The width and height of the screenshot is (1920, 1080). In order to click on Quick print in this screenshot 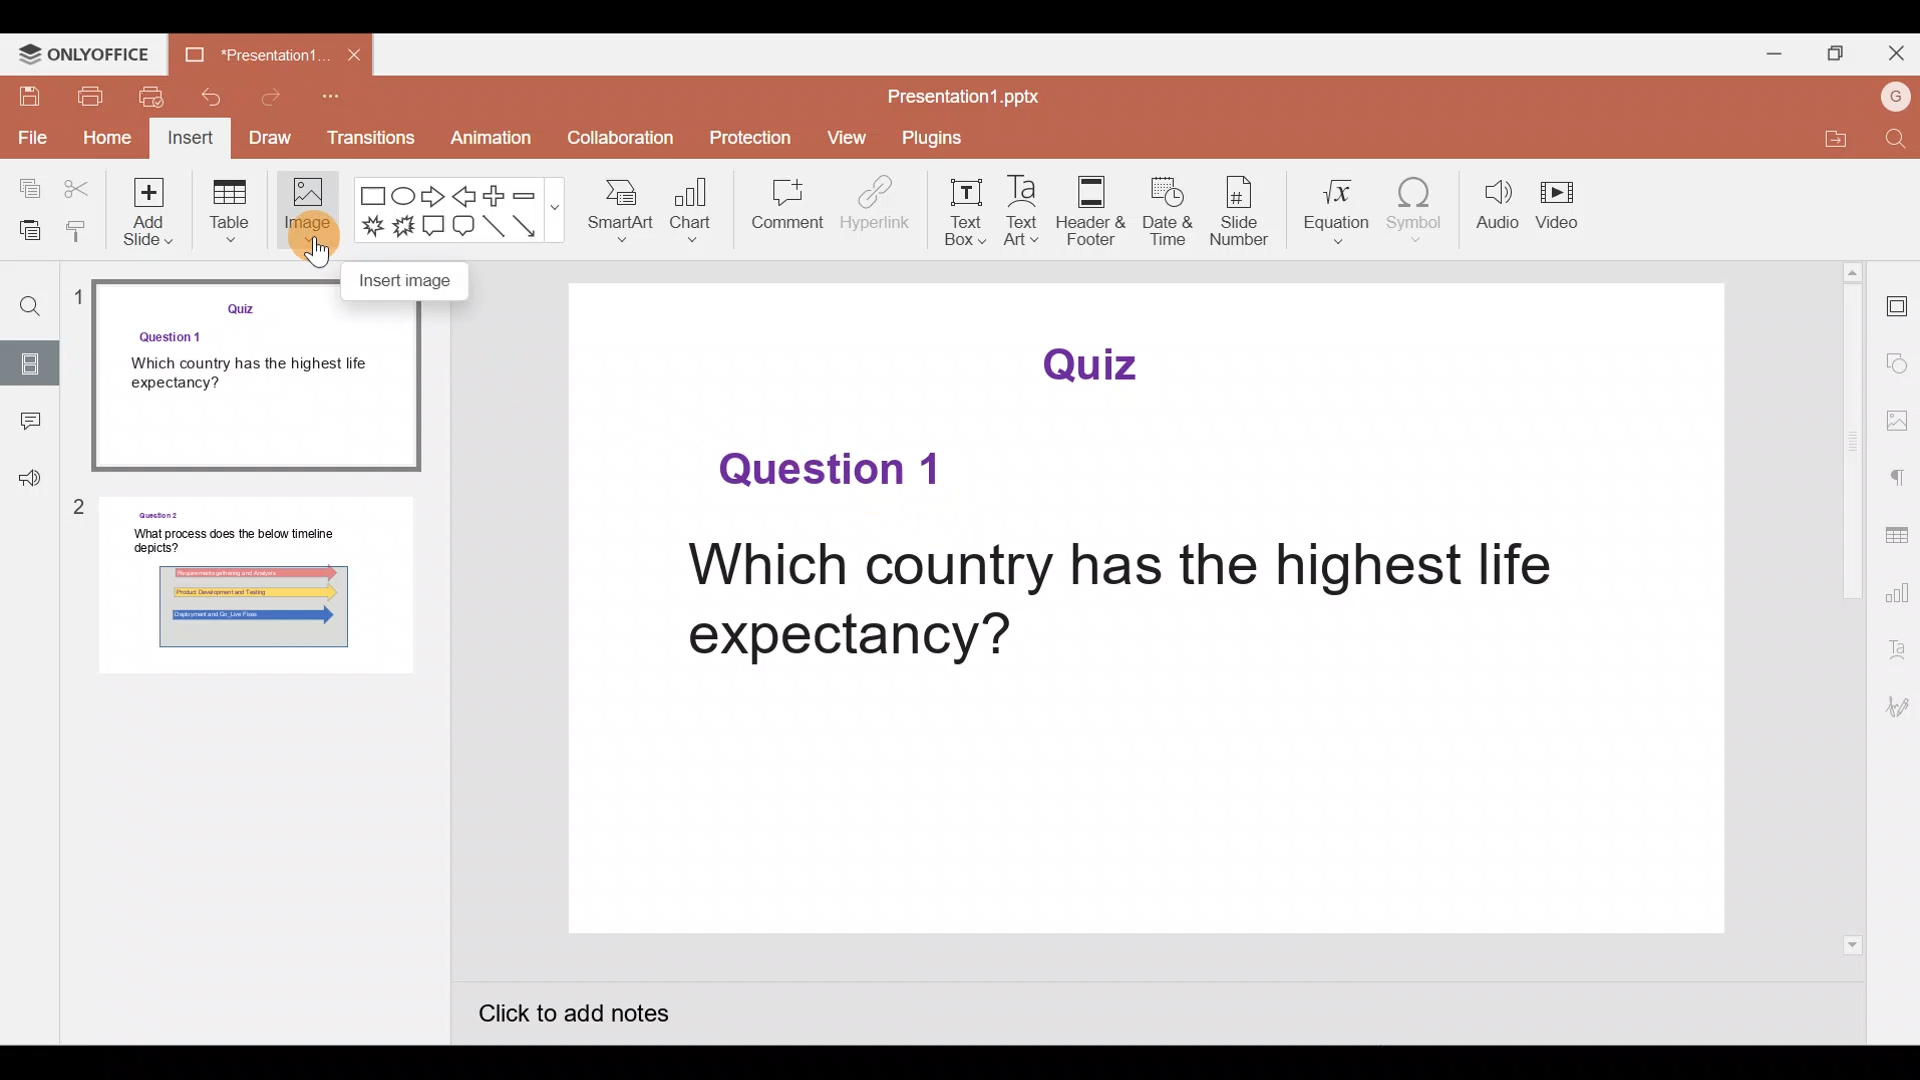, I will do `click(155, 98)`.